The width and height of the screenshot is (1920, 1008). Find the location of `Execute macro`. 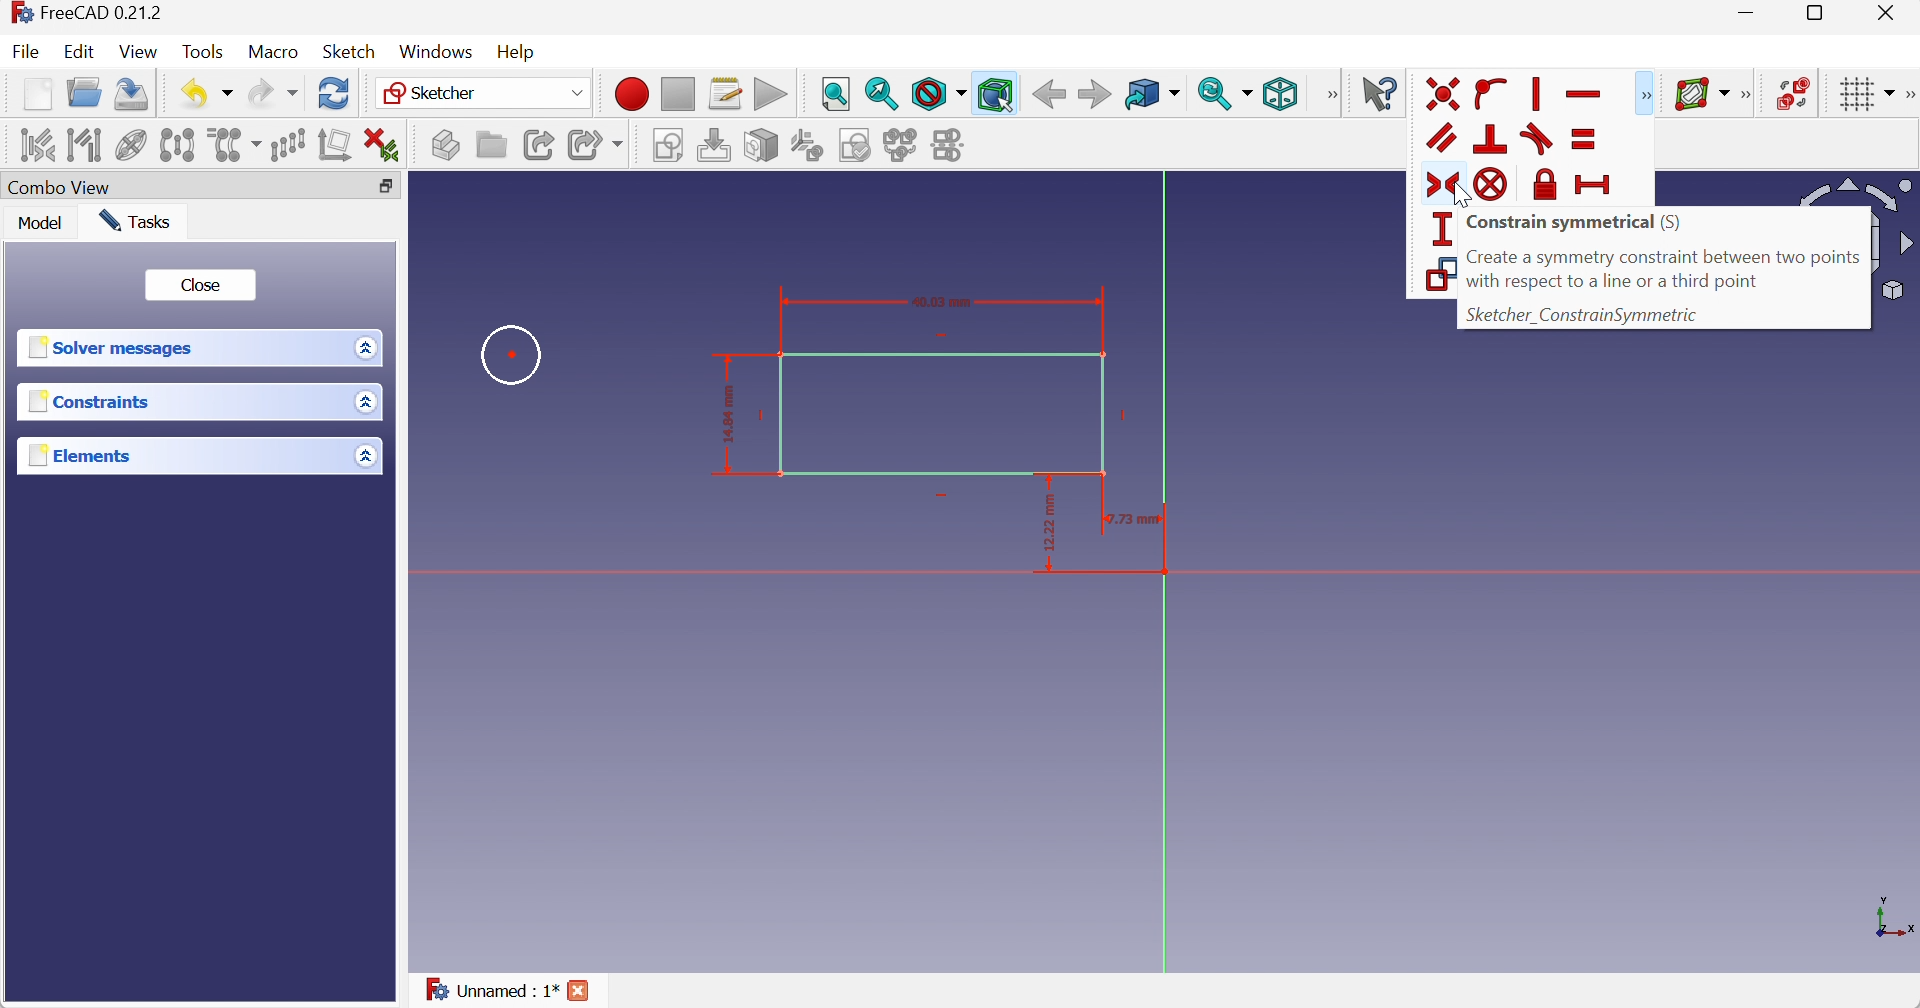

Execute macro is located at coordinates (769, 94).